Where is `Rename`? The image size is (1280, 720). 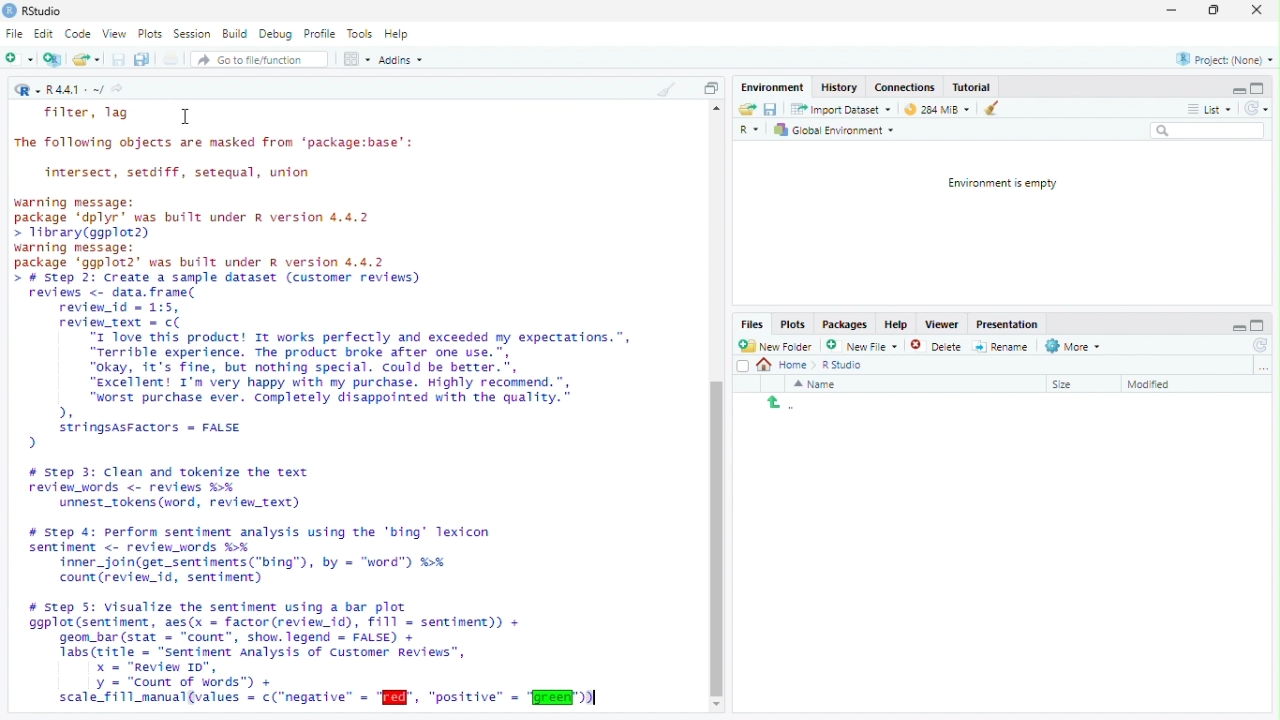 Rename is located at coordinates (1001, 347).